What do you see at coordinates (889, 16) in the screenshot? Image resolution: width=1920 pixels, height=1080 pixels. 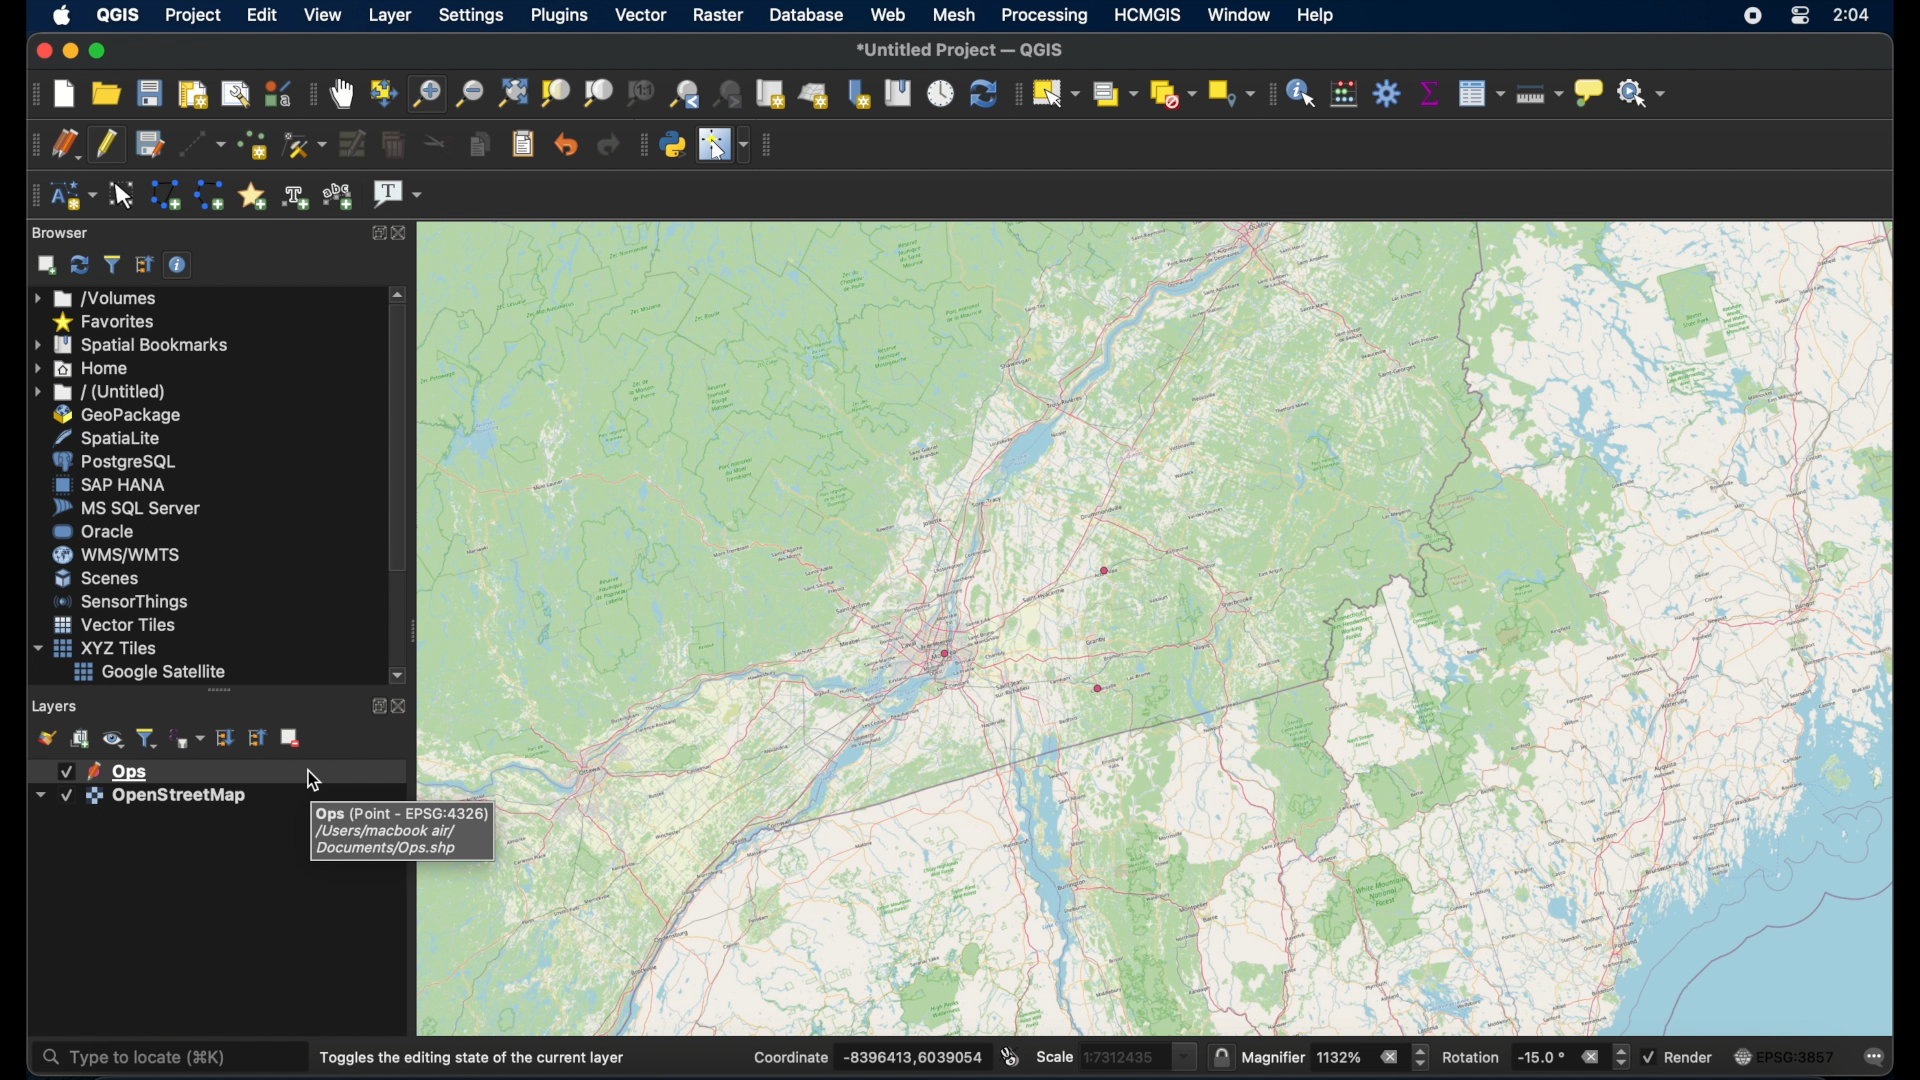 I see `web` at bounding box center [889, 16].